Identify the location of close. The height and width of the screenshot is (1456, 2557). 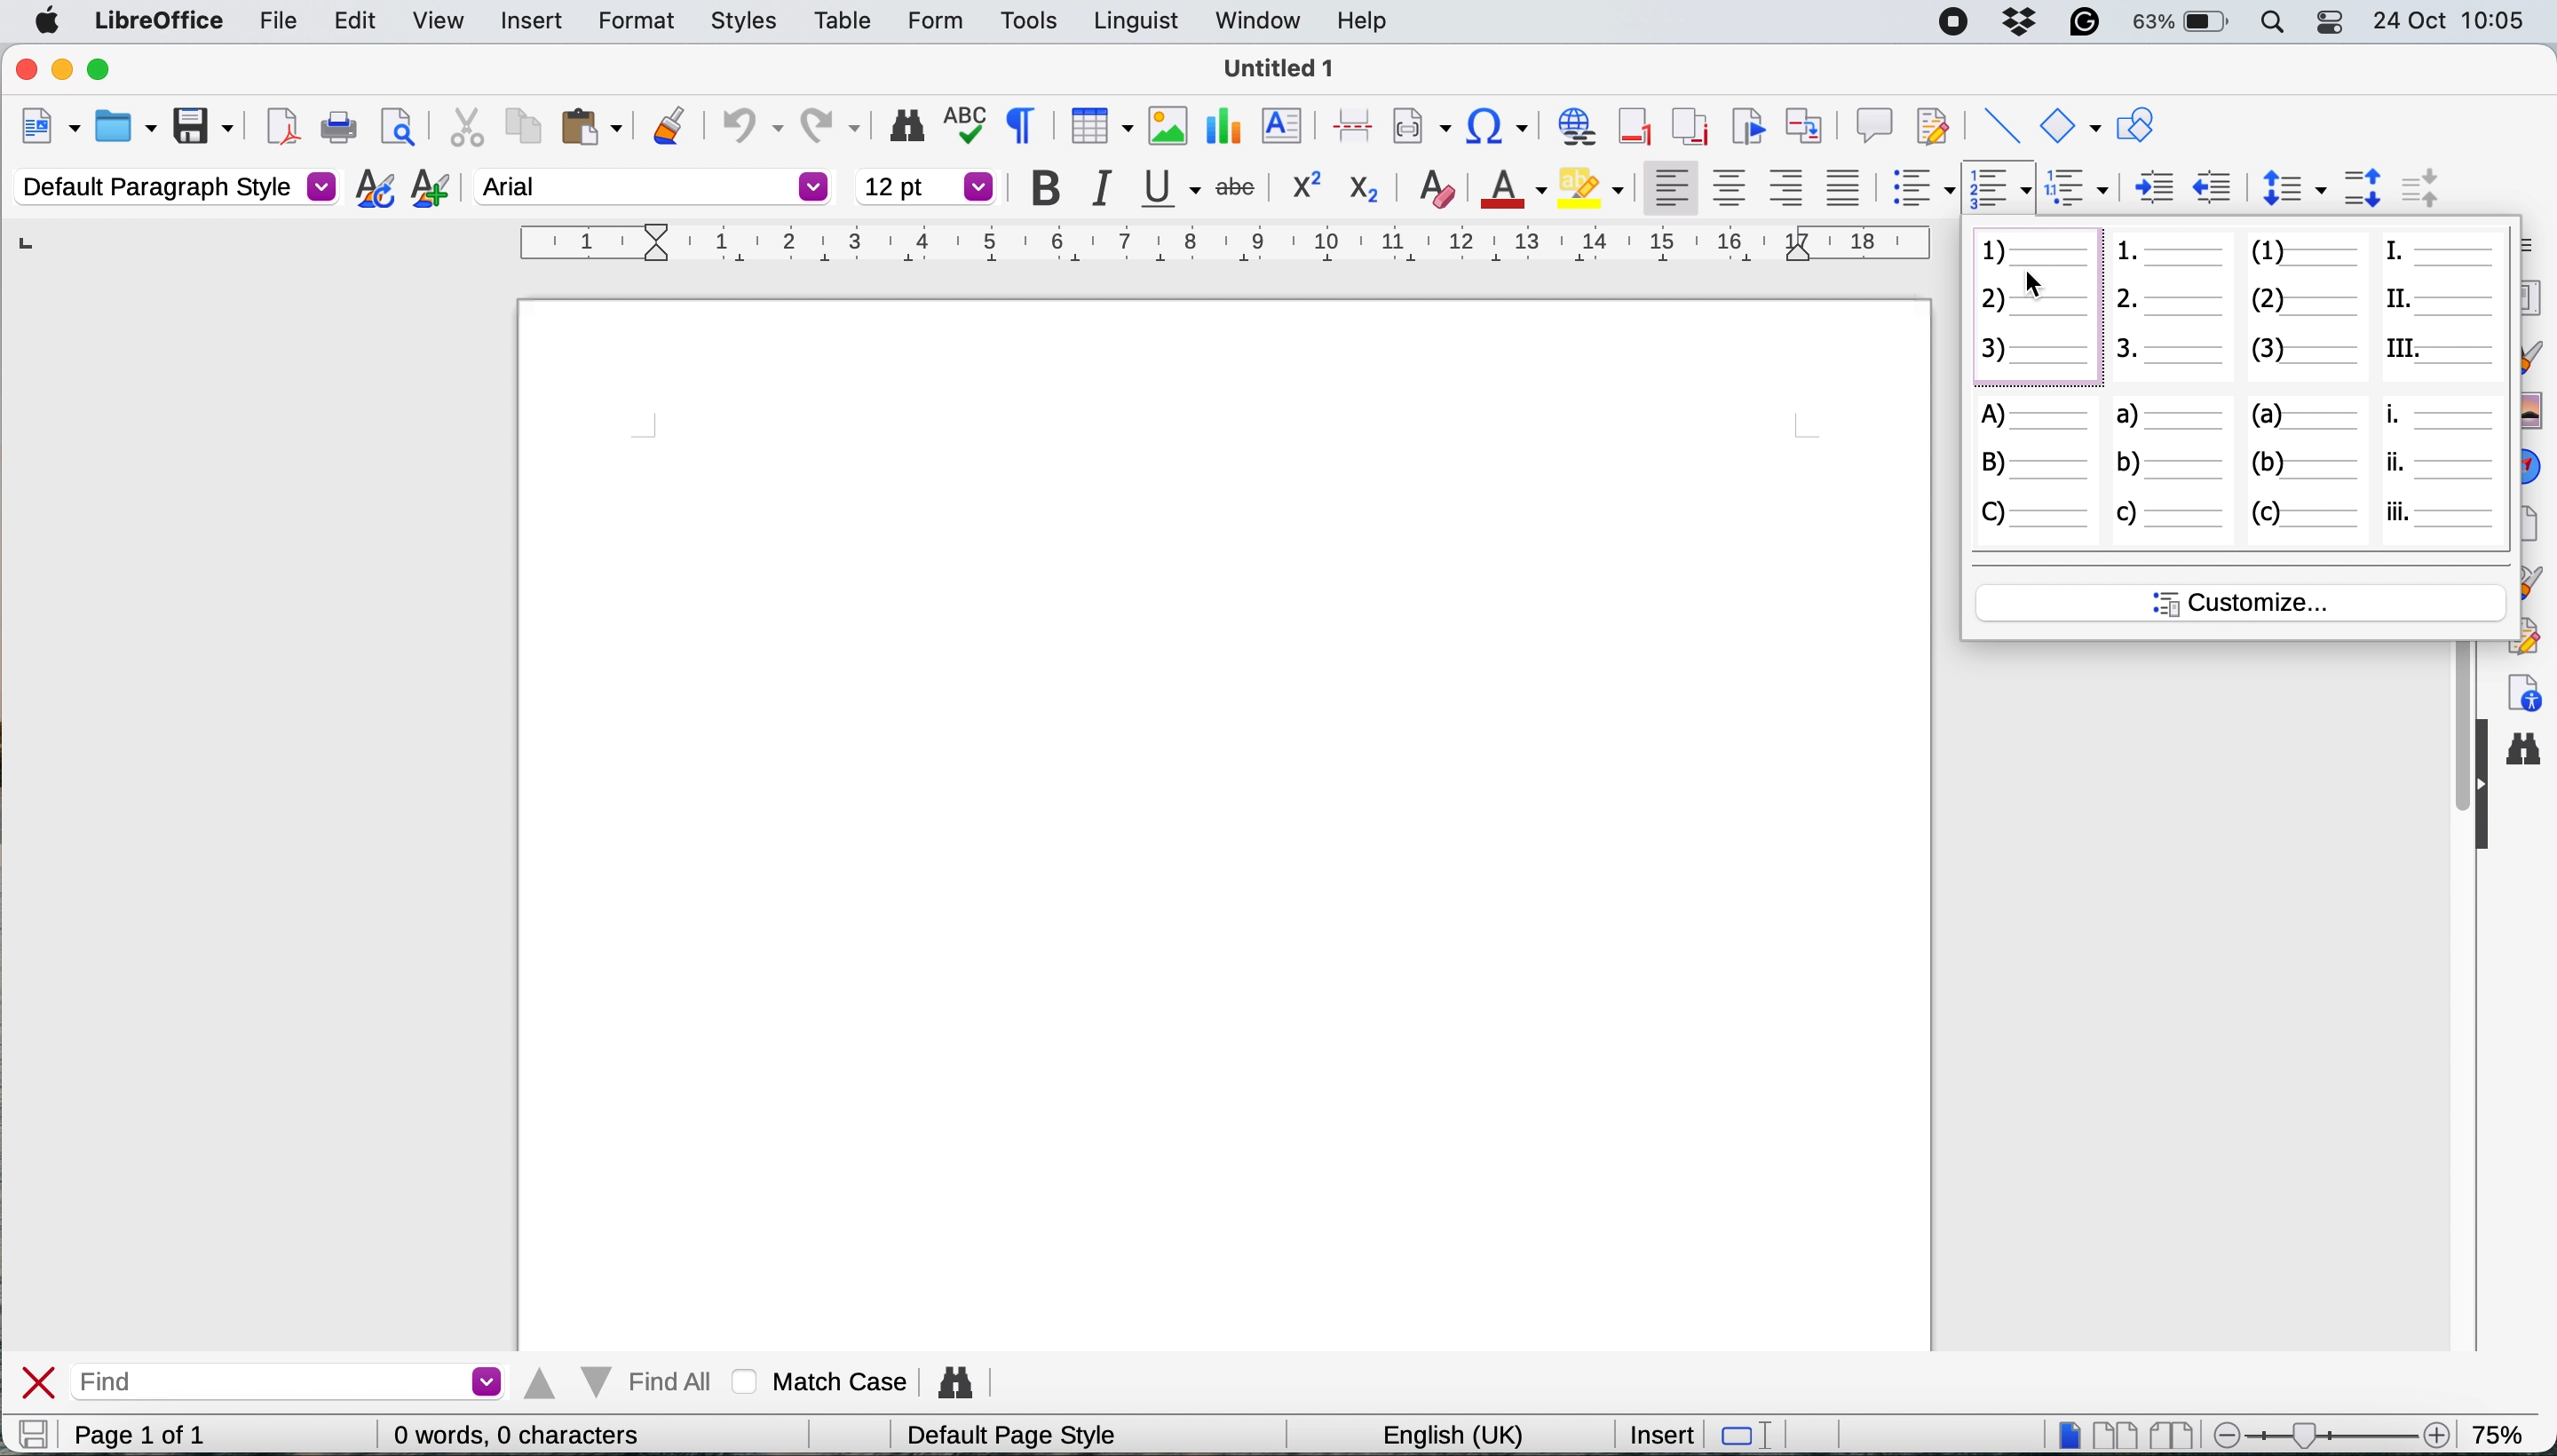
(39, 1382).